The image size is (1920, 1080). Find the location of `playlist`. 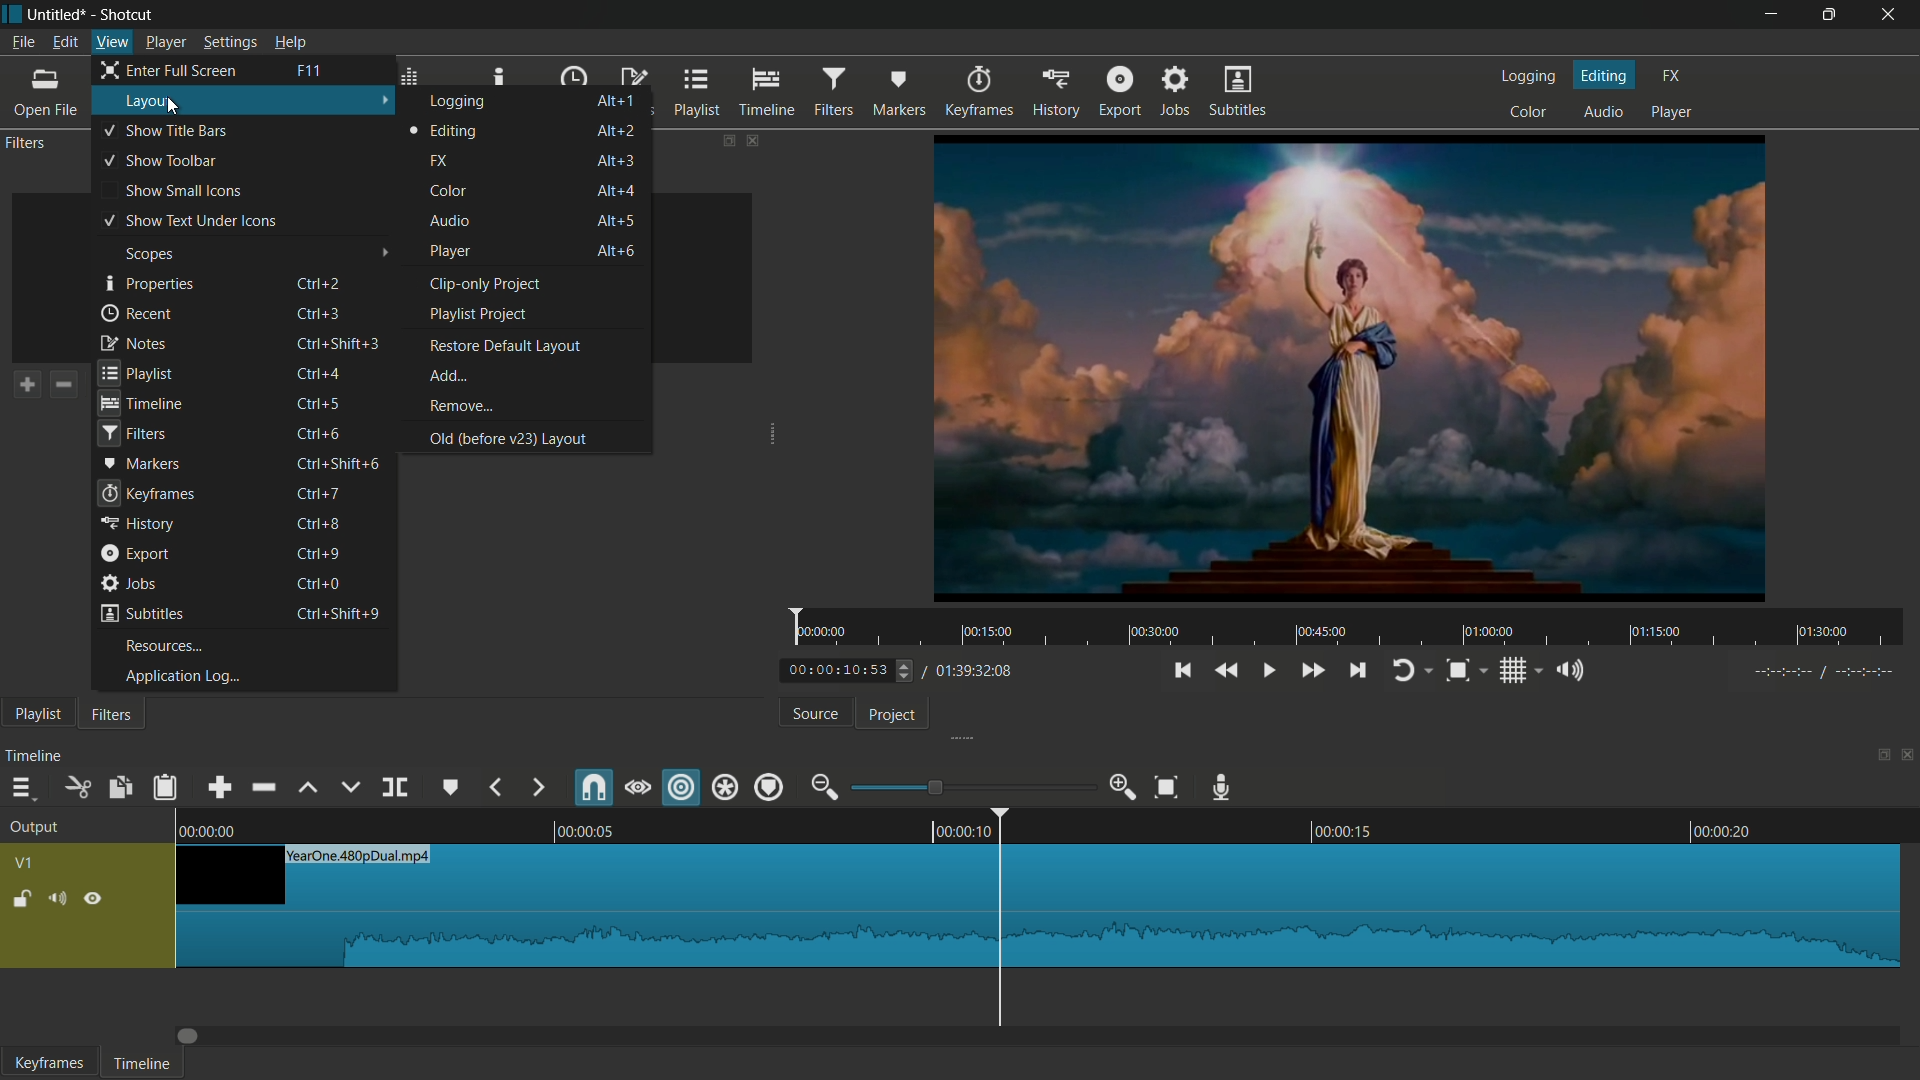

playlist is located at coordinates (136, 371).